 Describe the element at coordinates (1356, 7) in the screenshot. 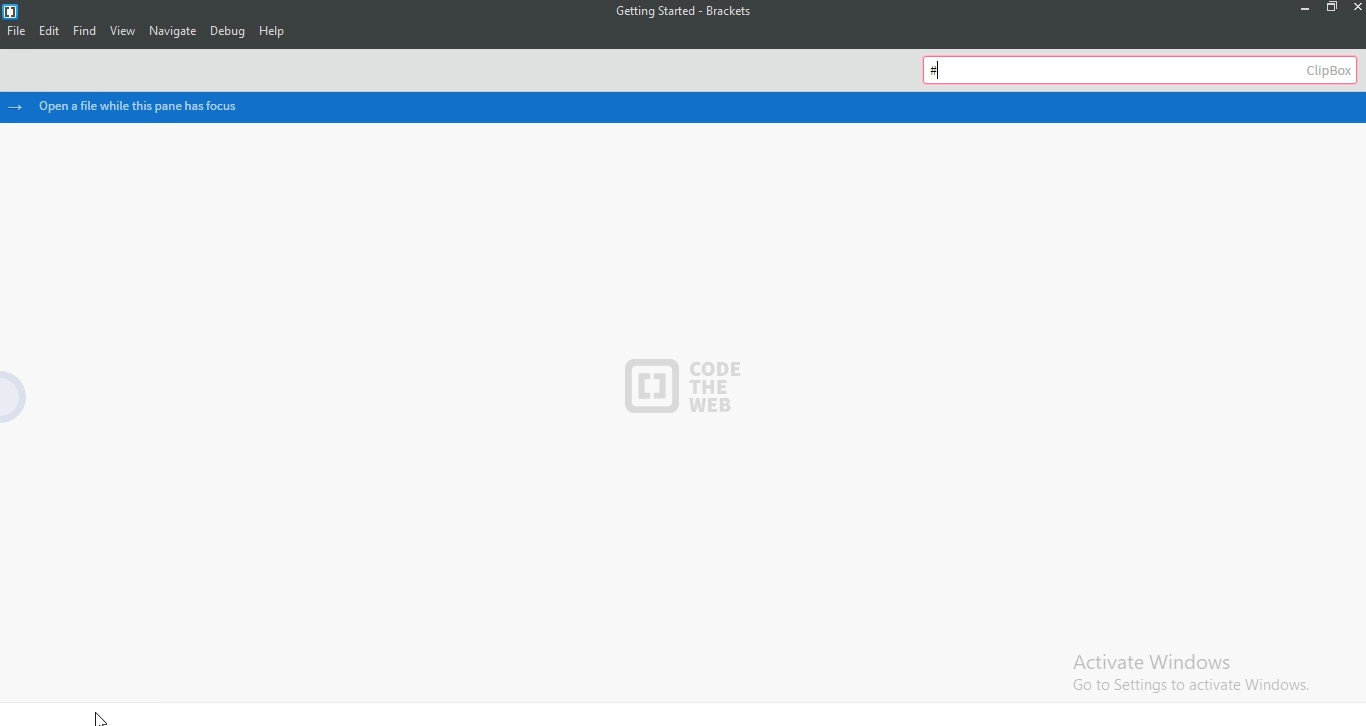

I see `close` at that location.